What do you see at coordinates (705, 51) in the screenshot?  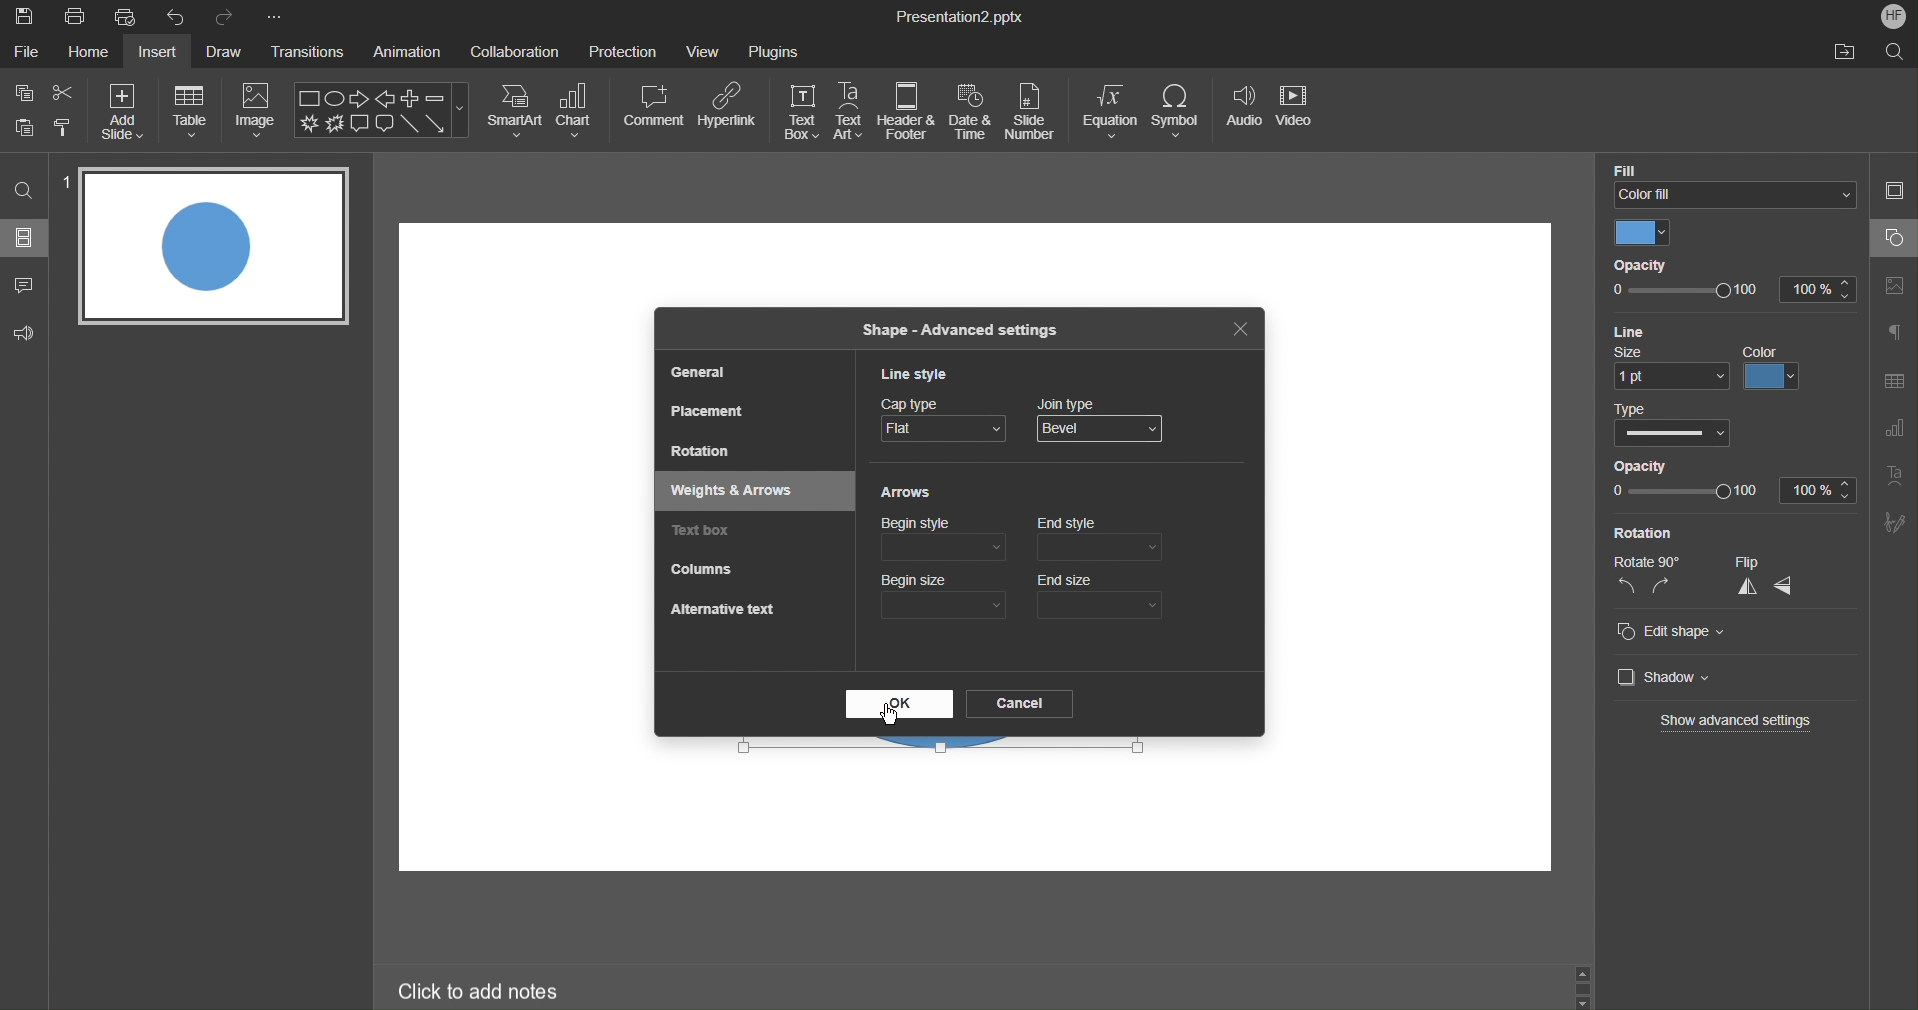 I see `View` at bounding box center [705, 51].